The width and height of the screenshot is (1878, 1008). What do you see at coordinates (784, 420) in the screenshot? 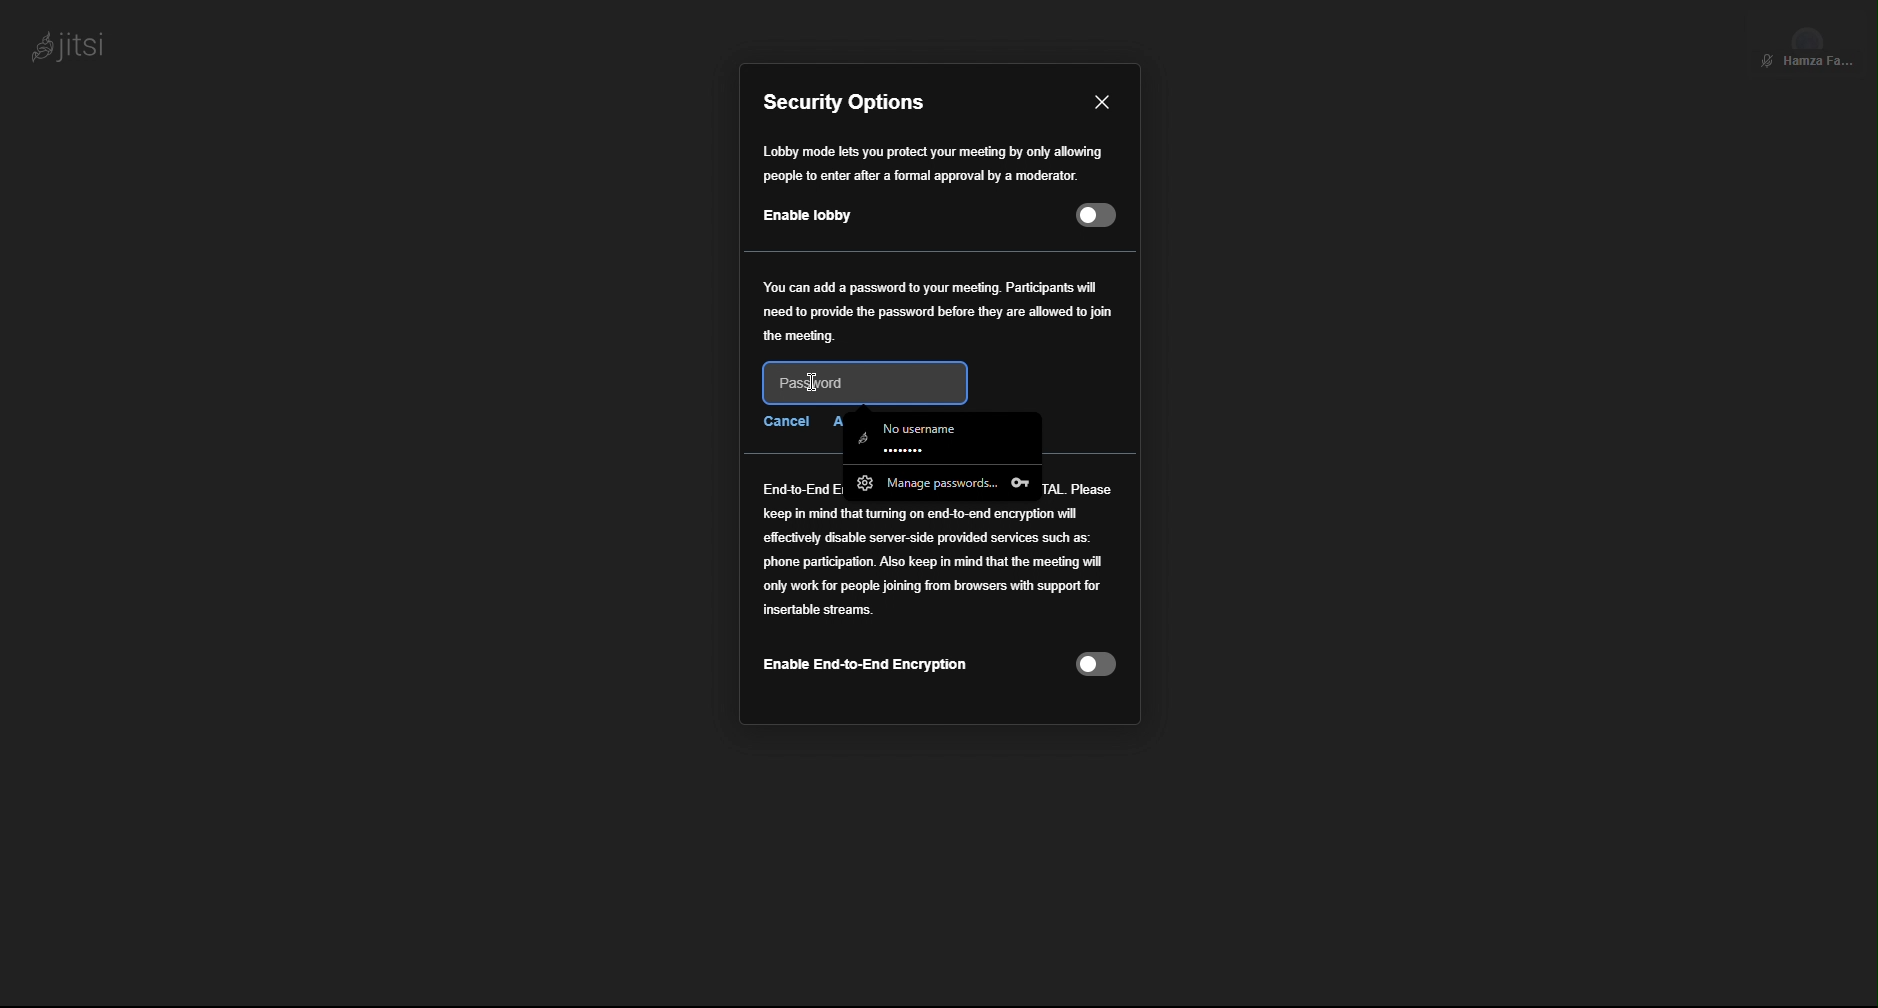
I see `Cancel ` at bounding box center [784, 420].